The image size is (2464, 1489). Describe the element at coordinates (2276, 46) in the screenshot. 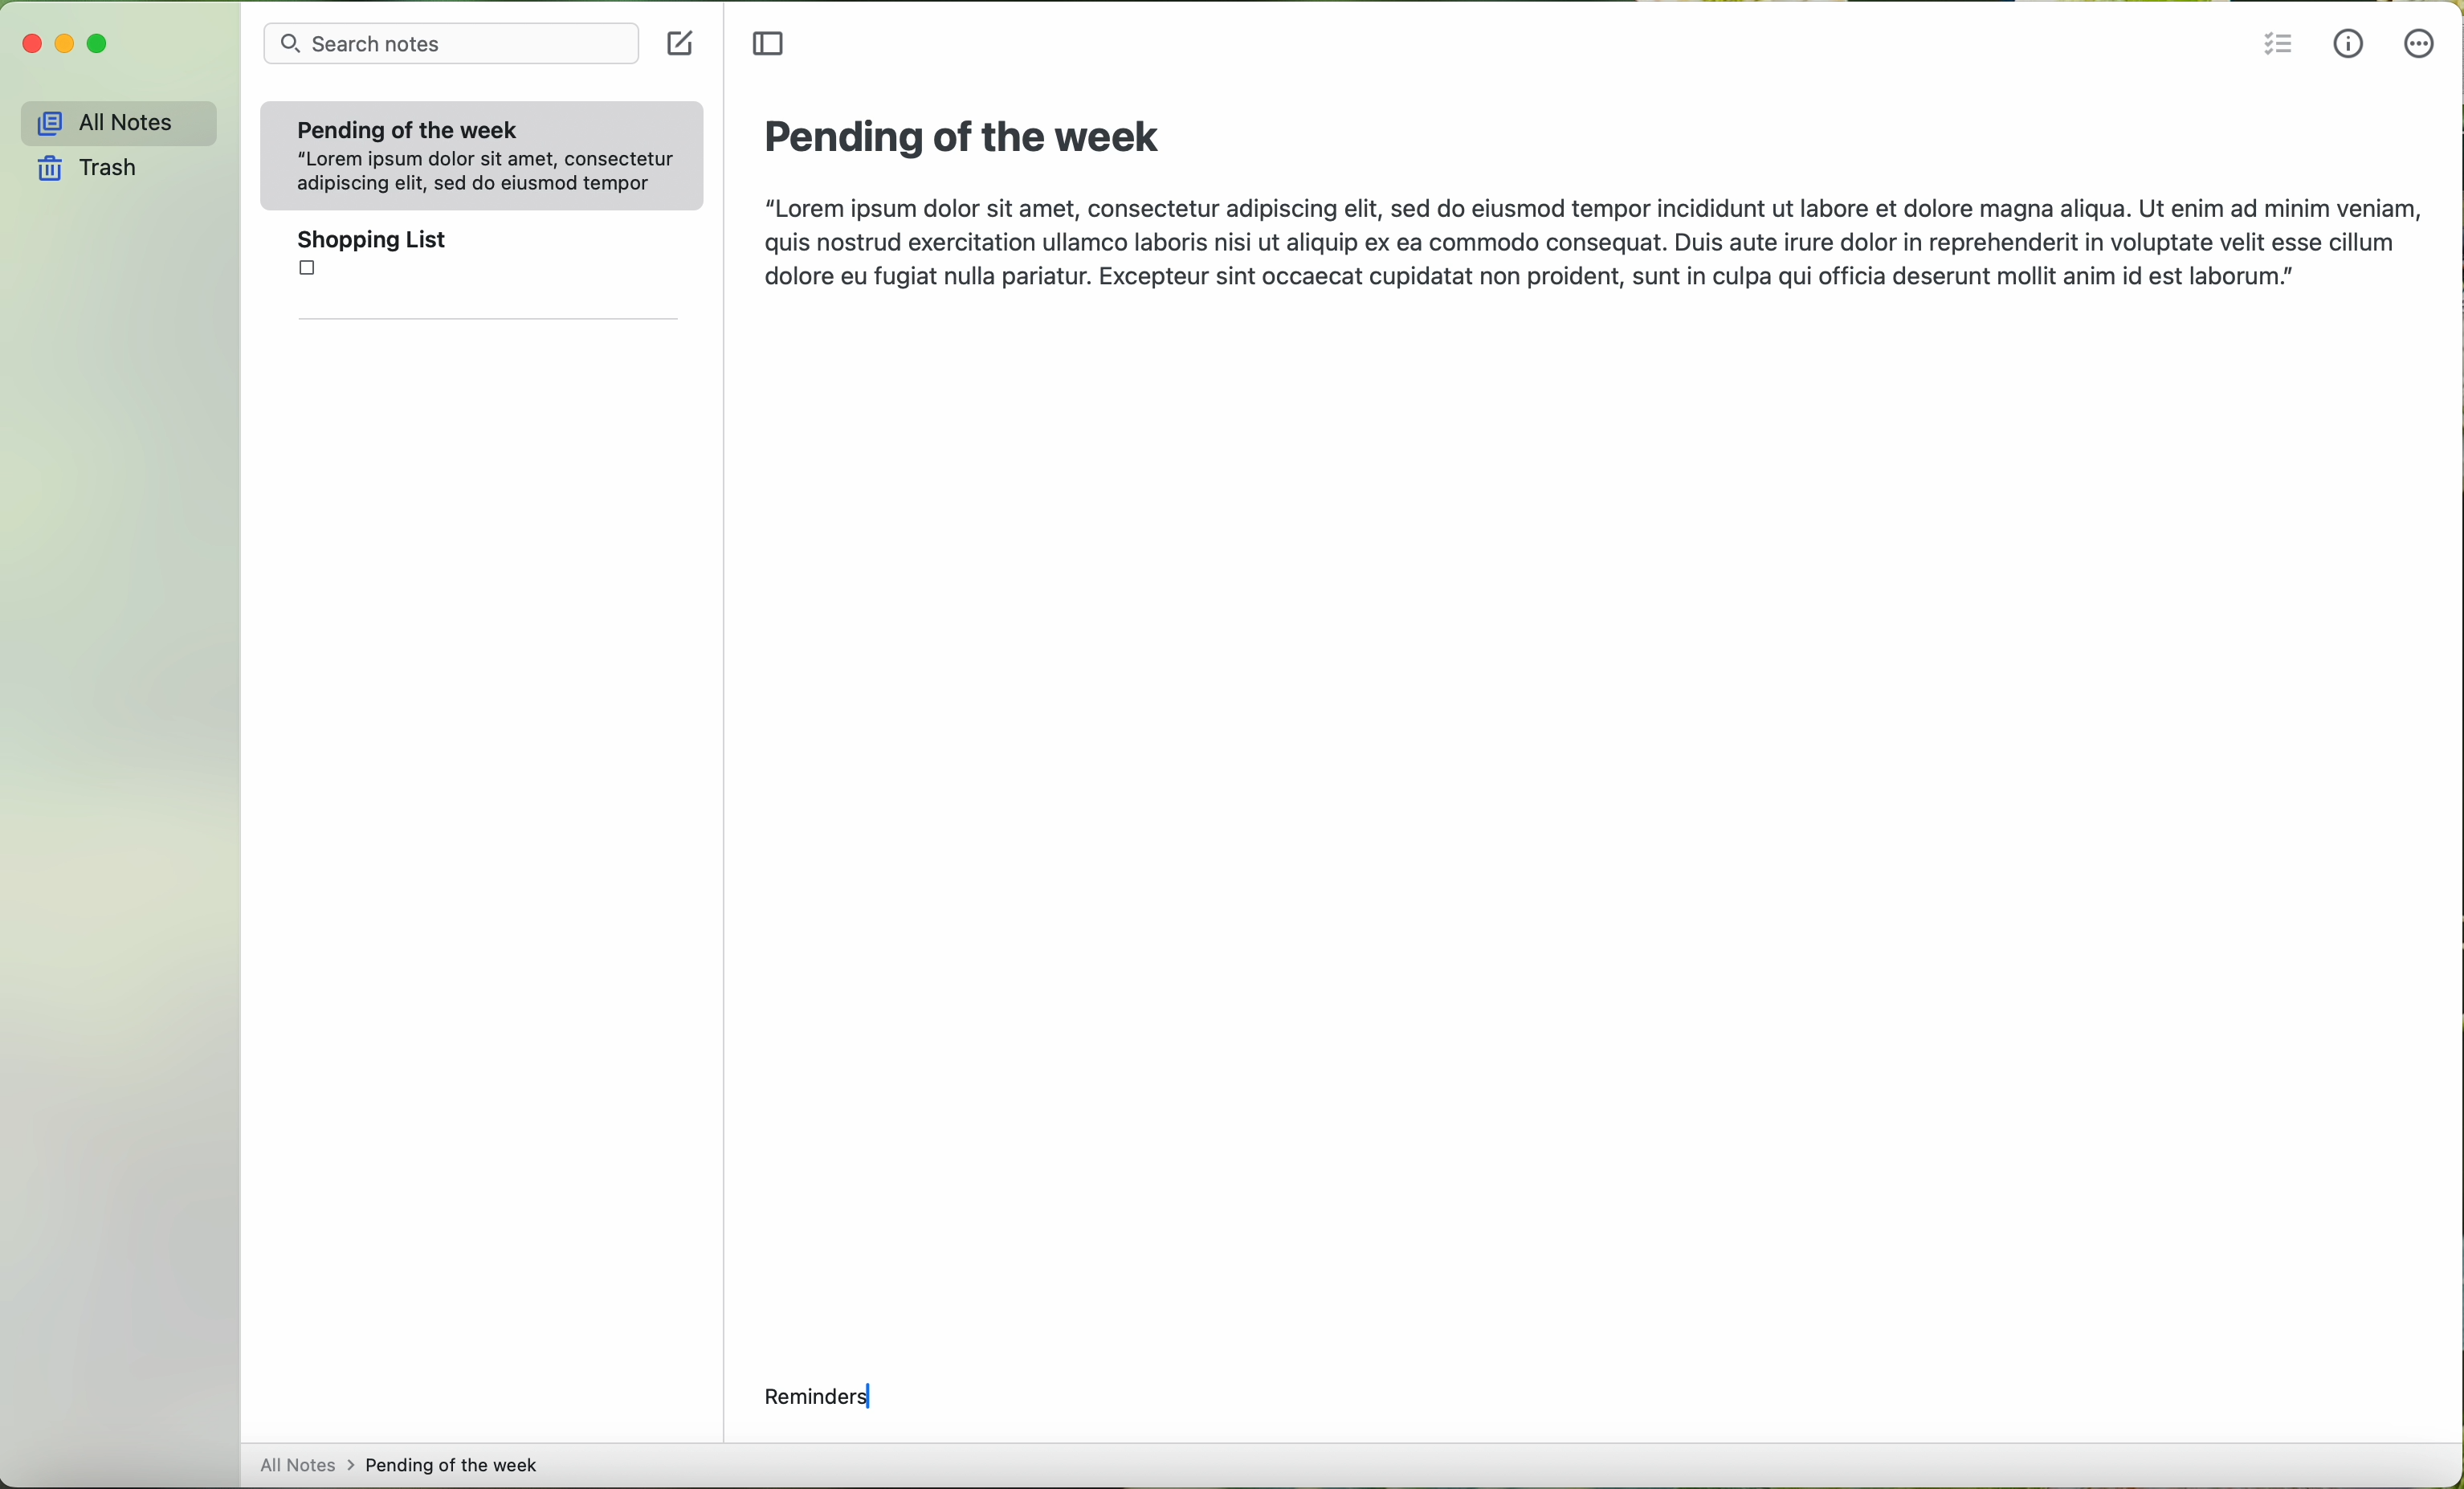

I see `insert checklist` at that location.